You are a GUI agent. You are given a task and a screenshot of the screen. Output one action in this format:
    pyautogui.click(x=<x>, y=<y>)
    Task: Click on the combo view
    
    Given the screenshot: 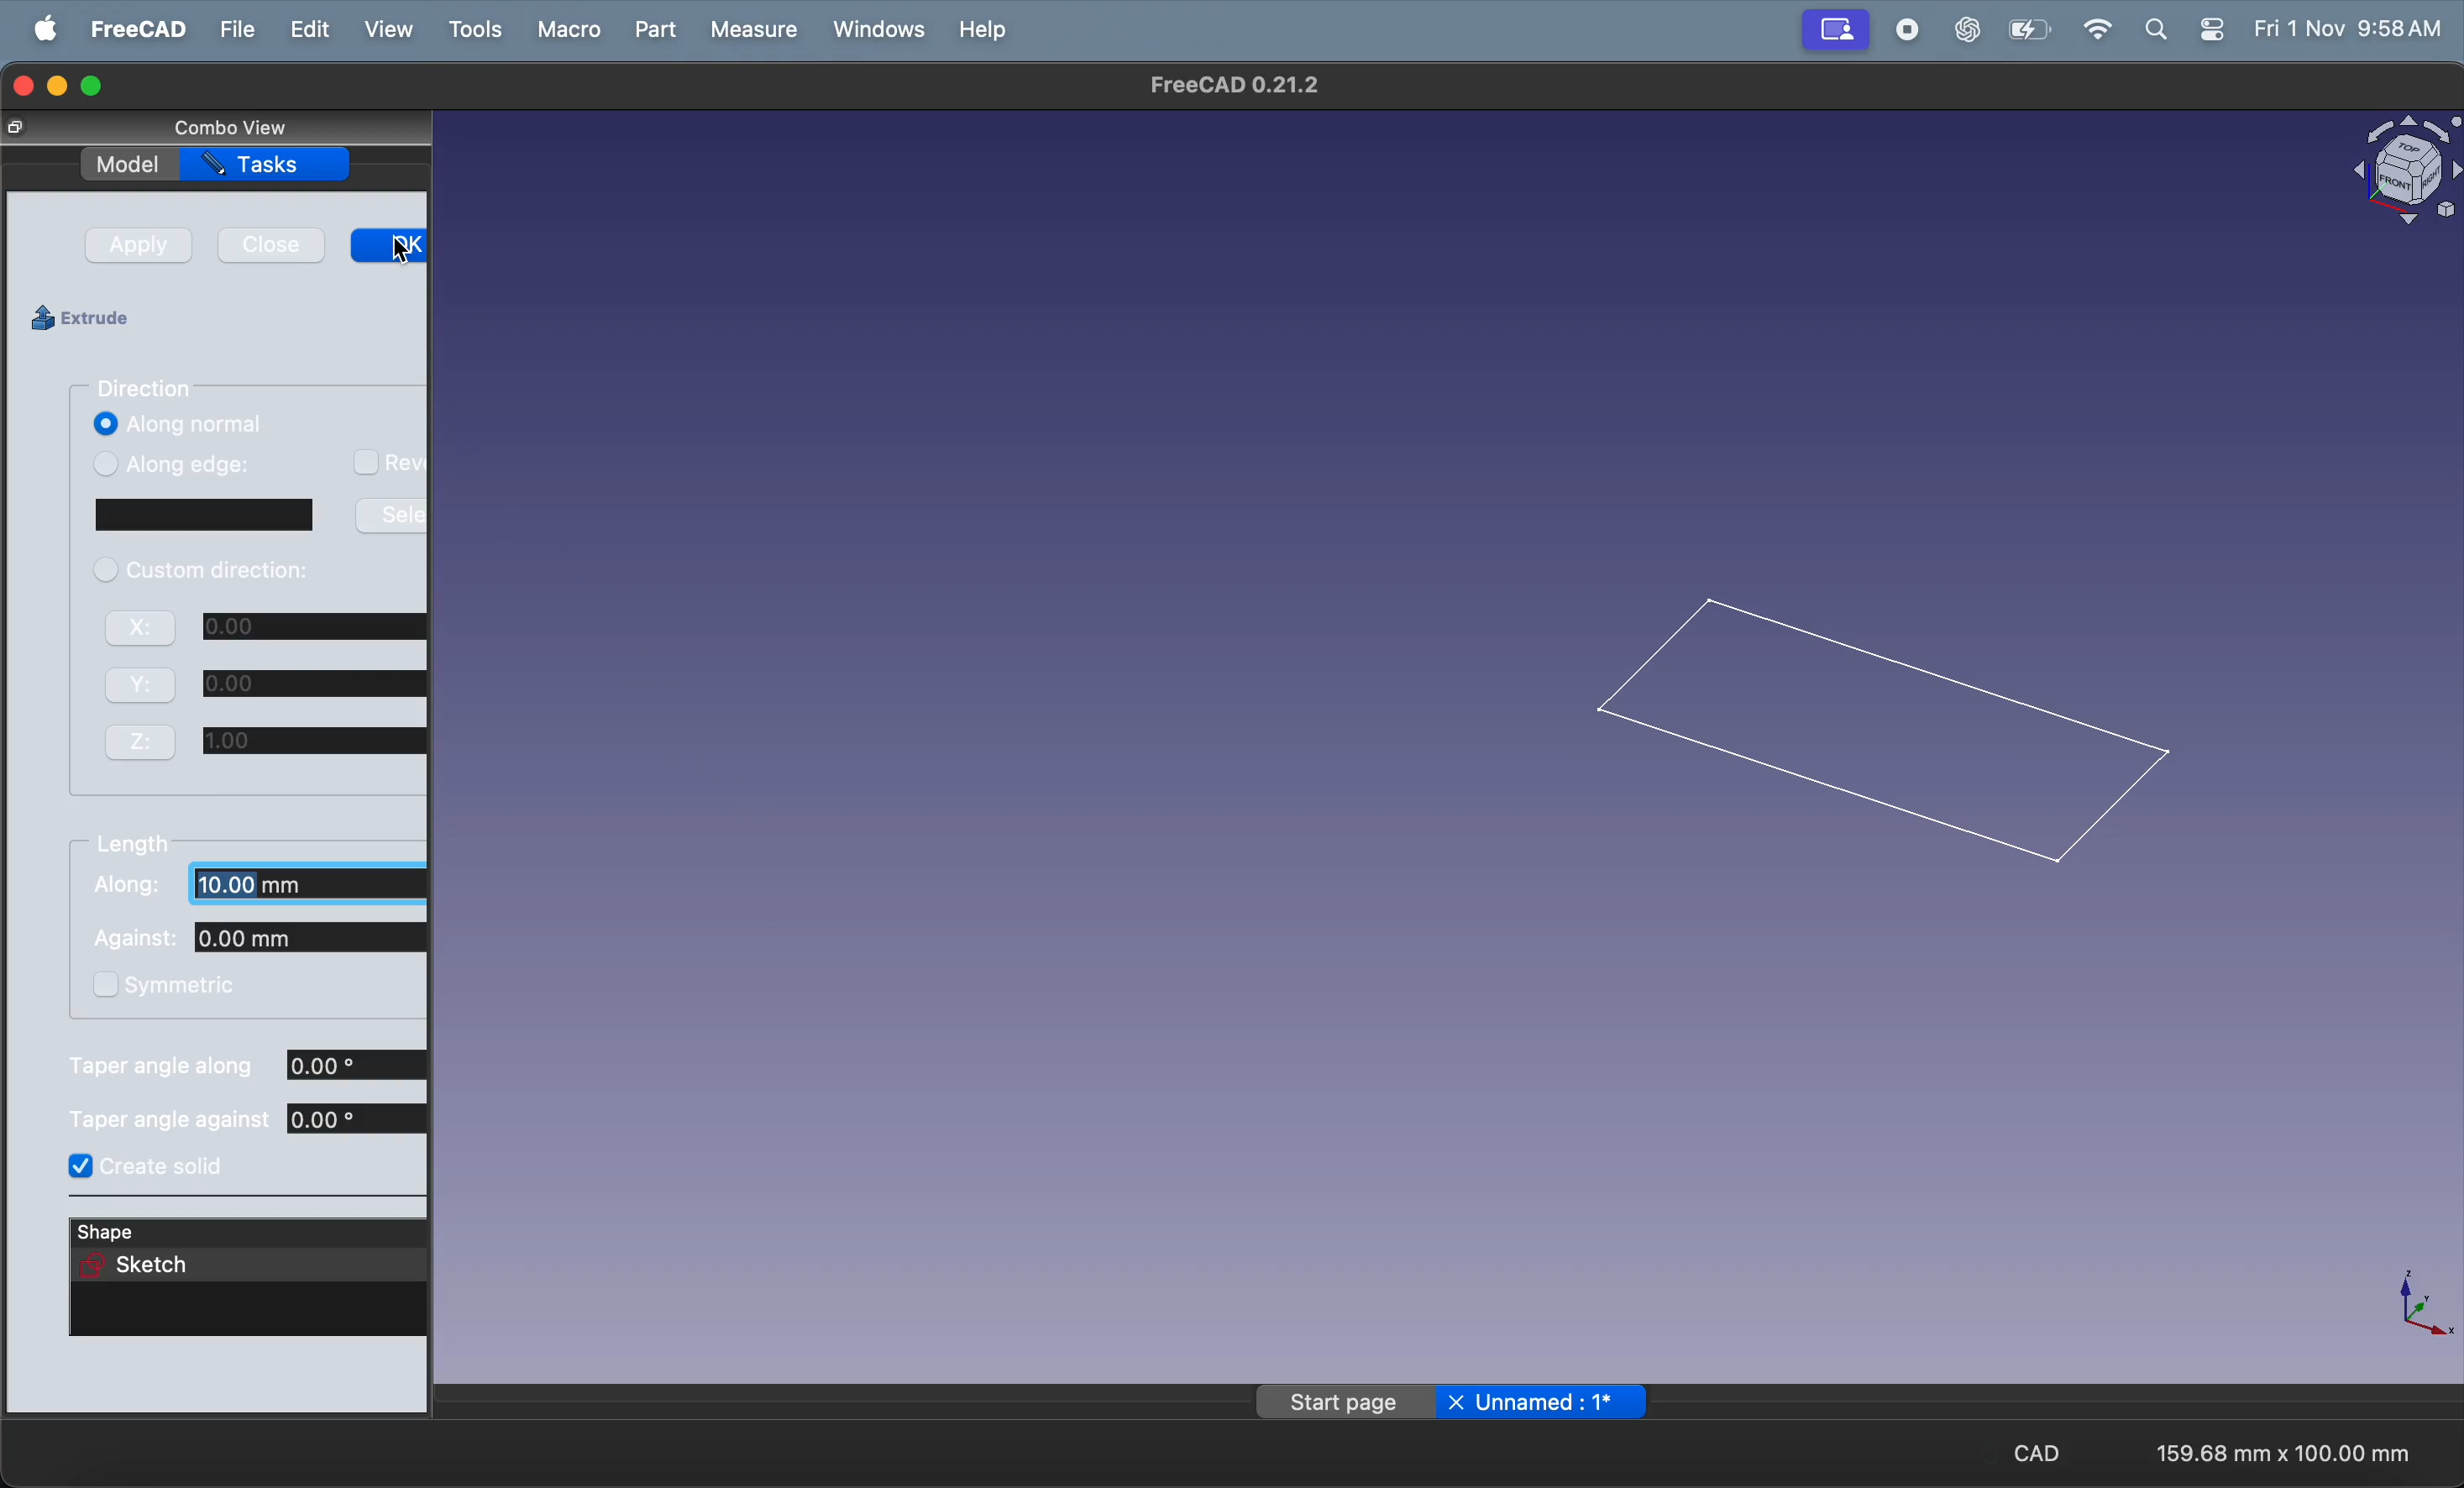 What is the action you would take?
    pyautogui.click(x=233, y=132)
    